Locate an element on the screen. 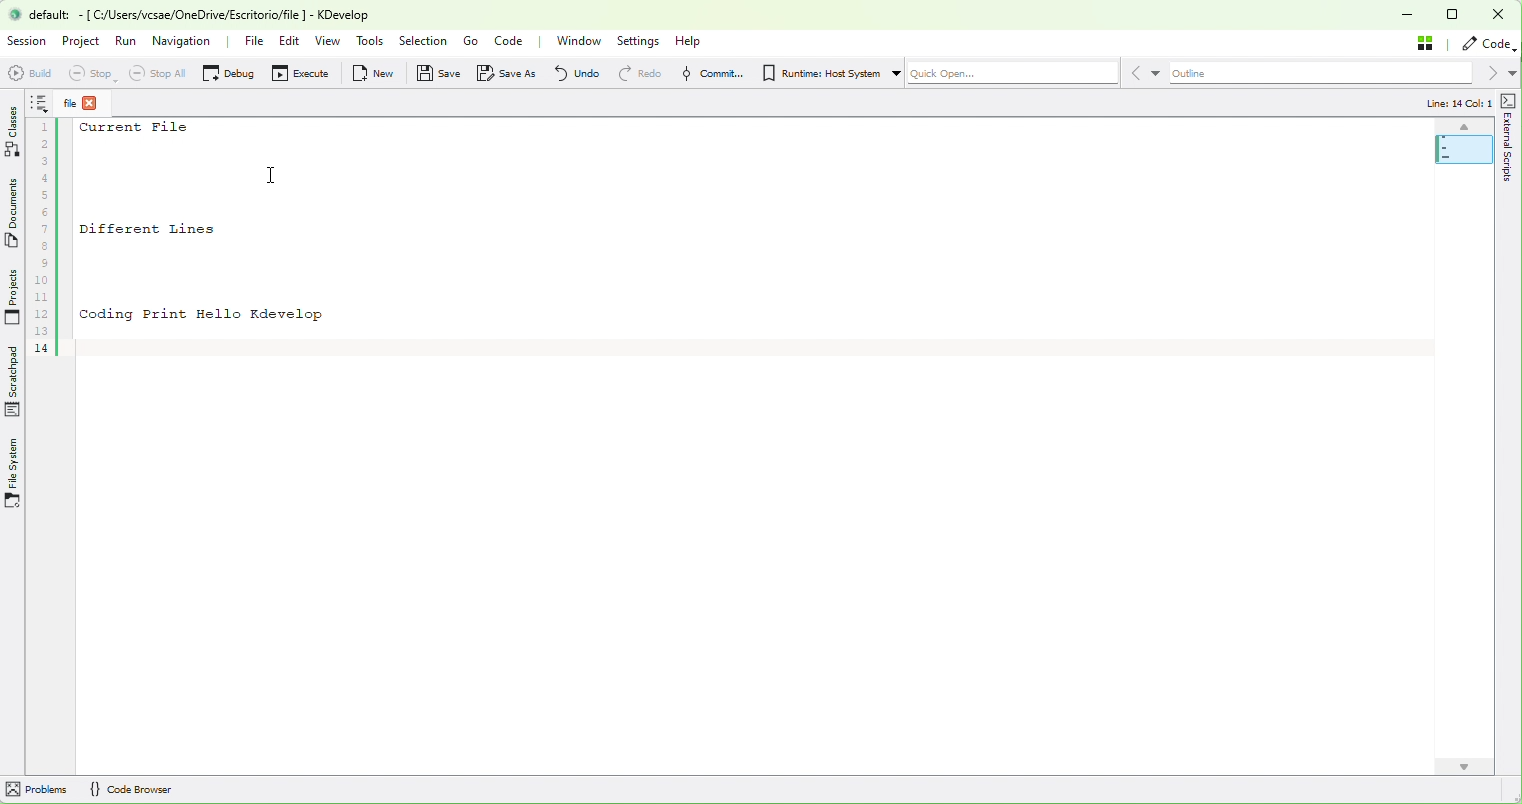 Image resolution: width=1522 pixels, height=804 pixels. Edit is located at coordinates (293, 41).